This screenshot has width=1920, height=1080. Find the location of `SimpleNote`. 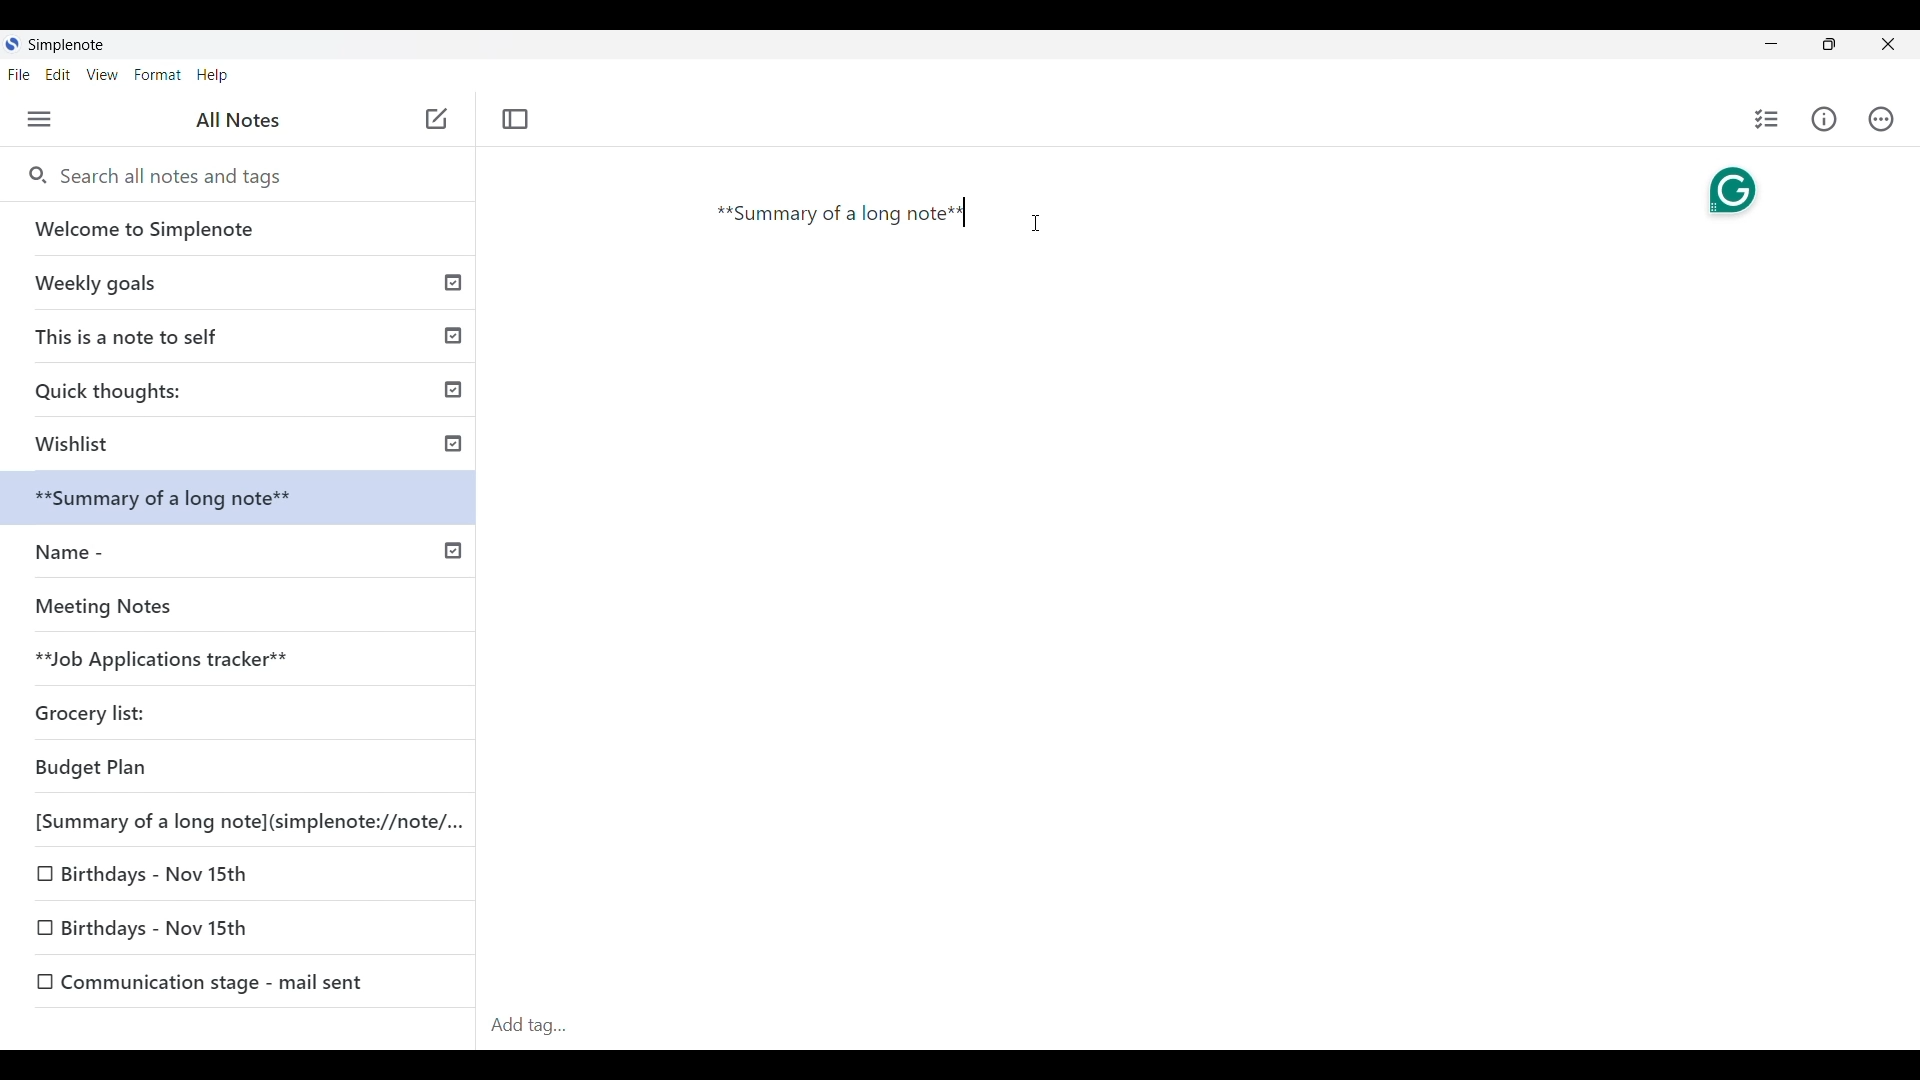

SimpleNote is located at coordinates (61, 44).